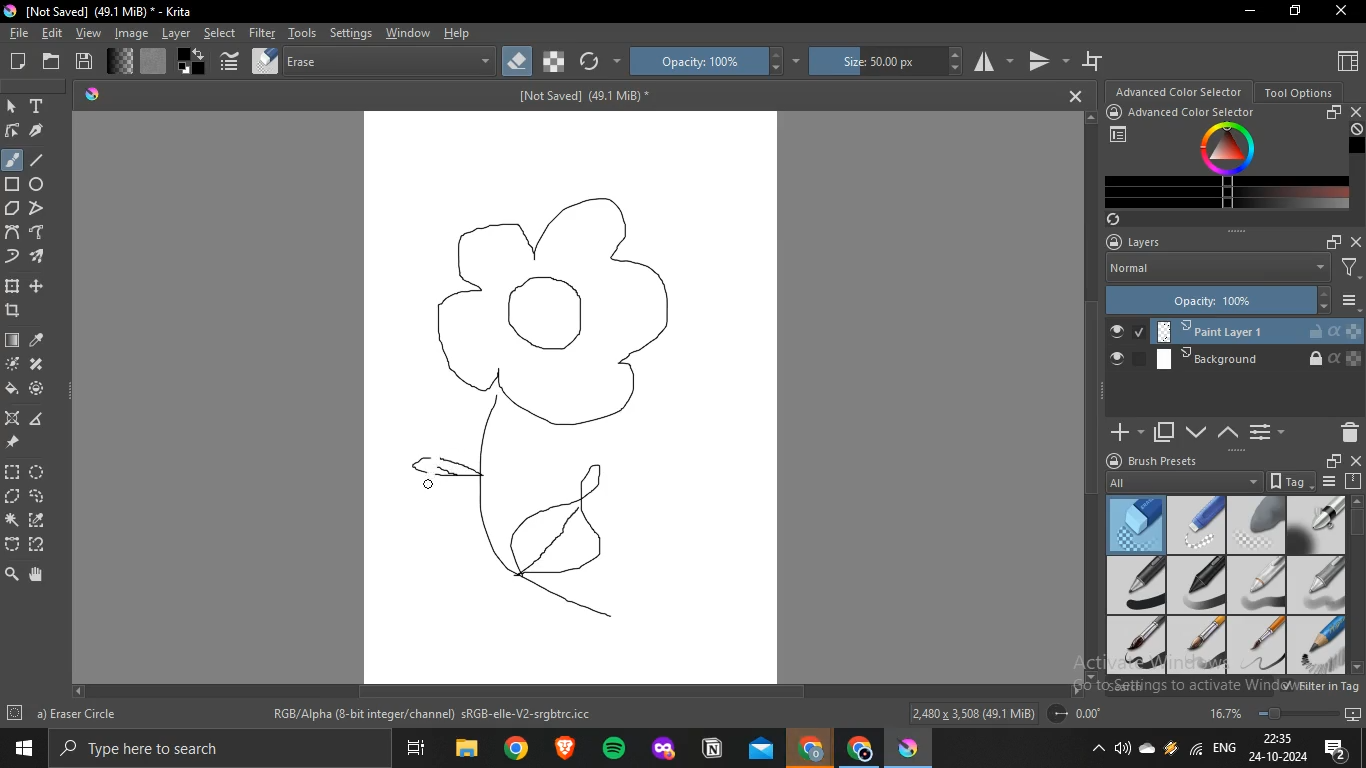 The height and width of the screenshot is (768, 1366). I want to click on colorize mask tool, so click(10, 365).